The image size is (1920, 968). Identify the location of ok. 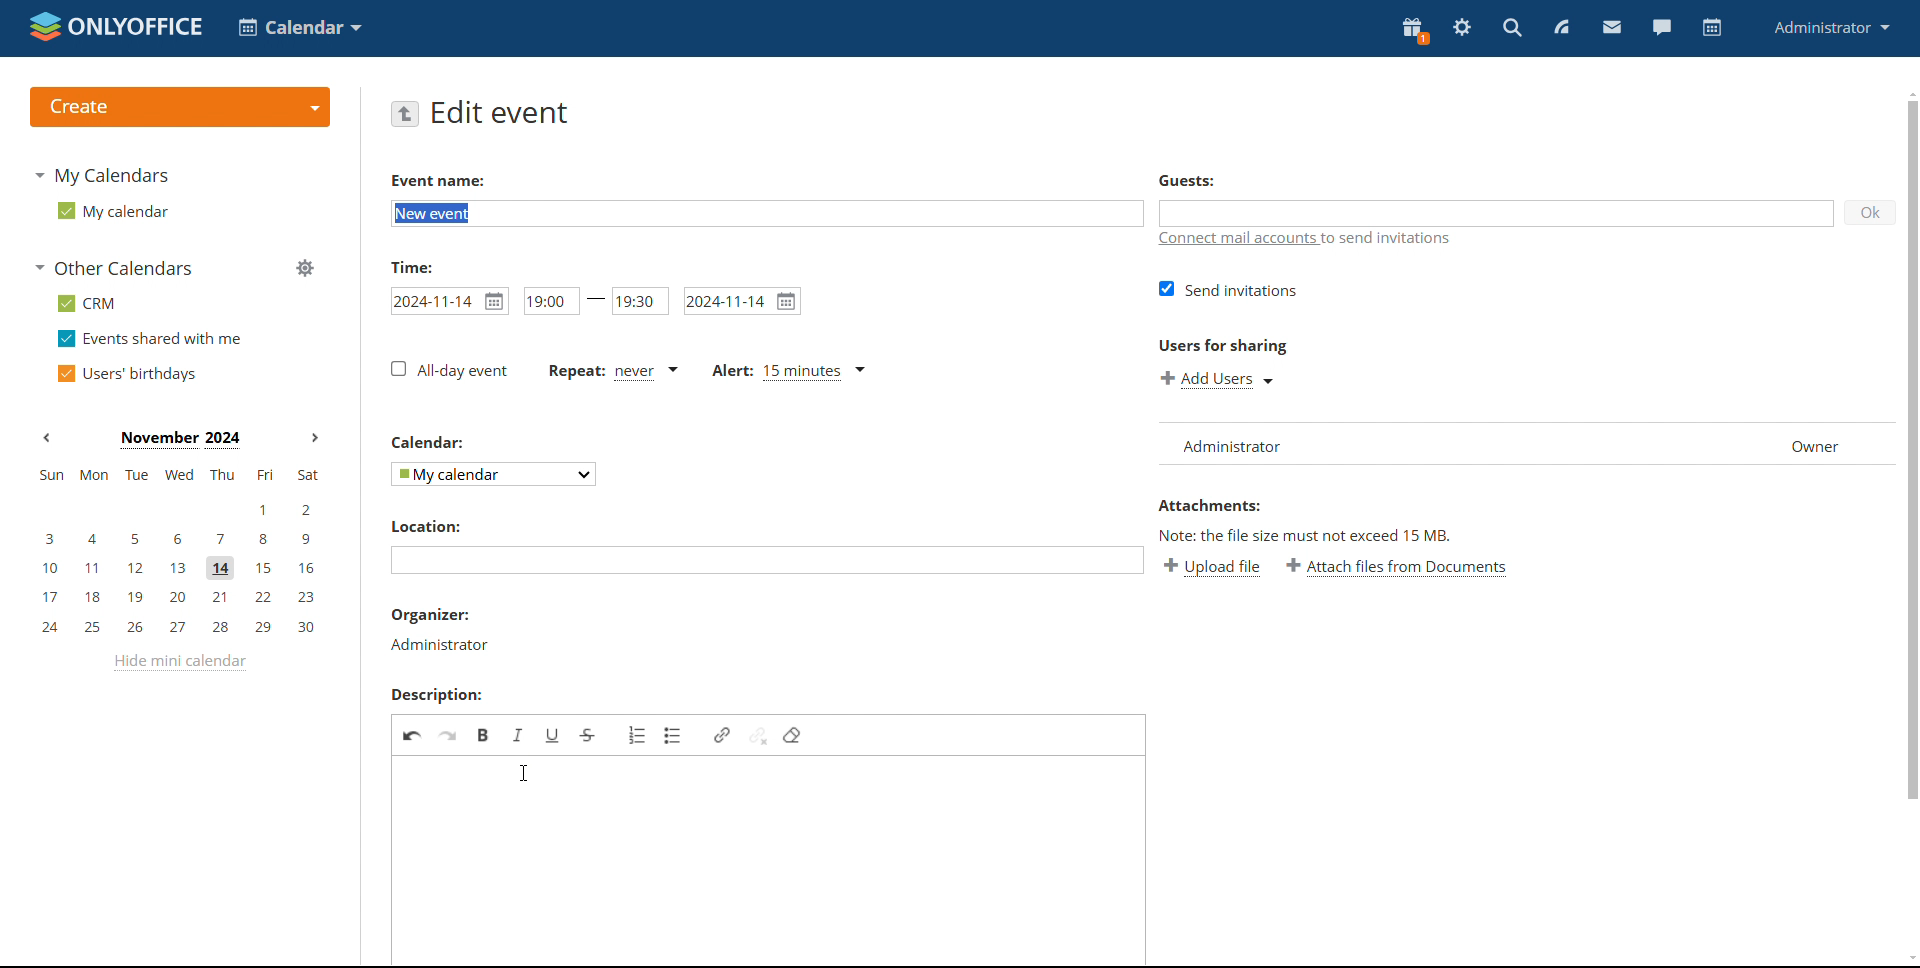
(1874, 212).